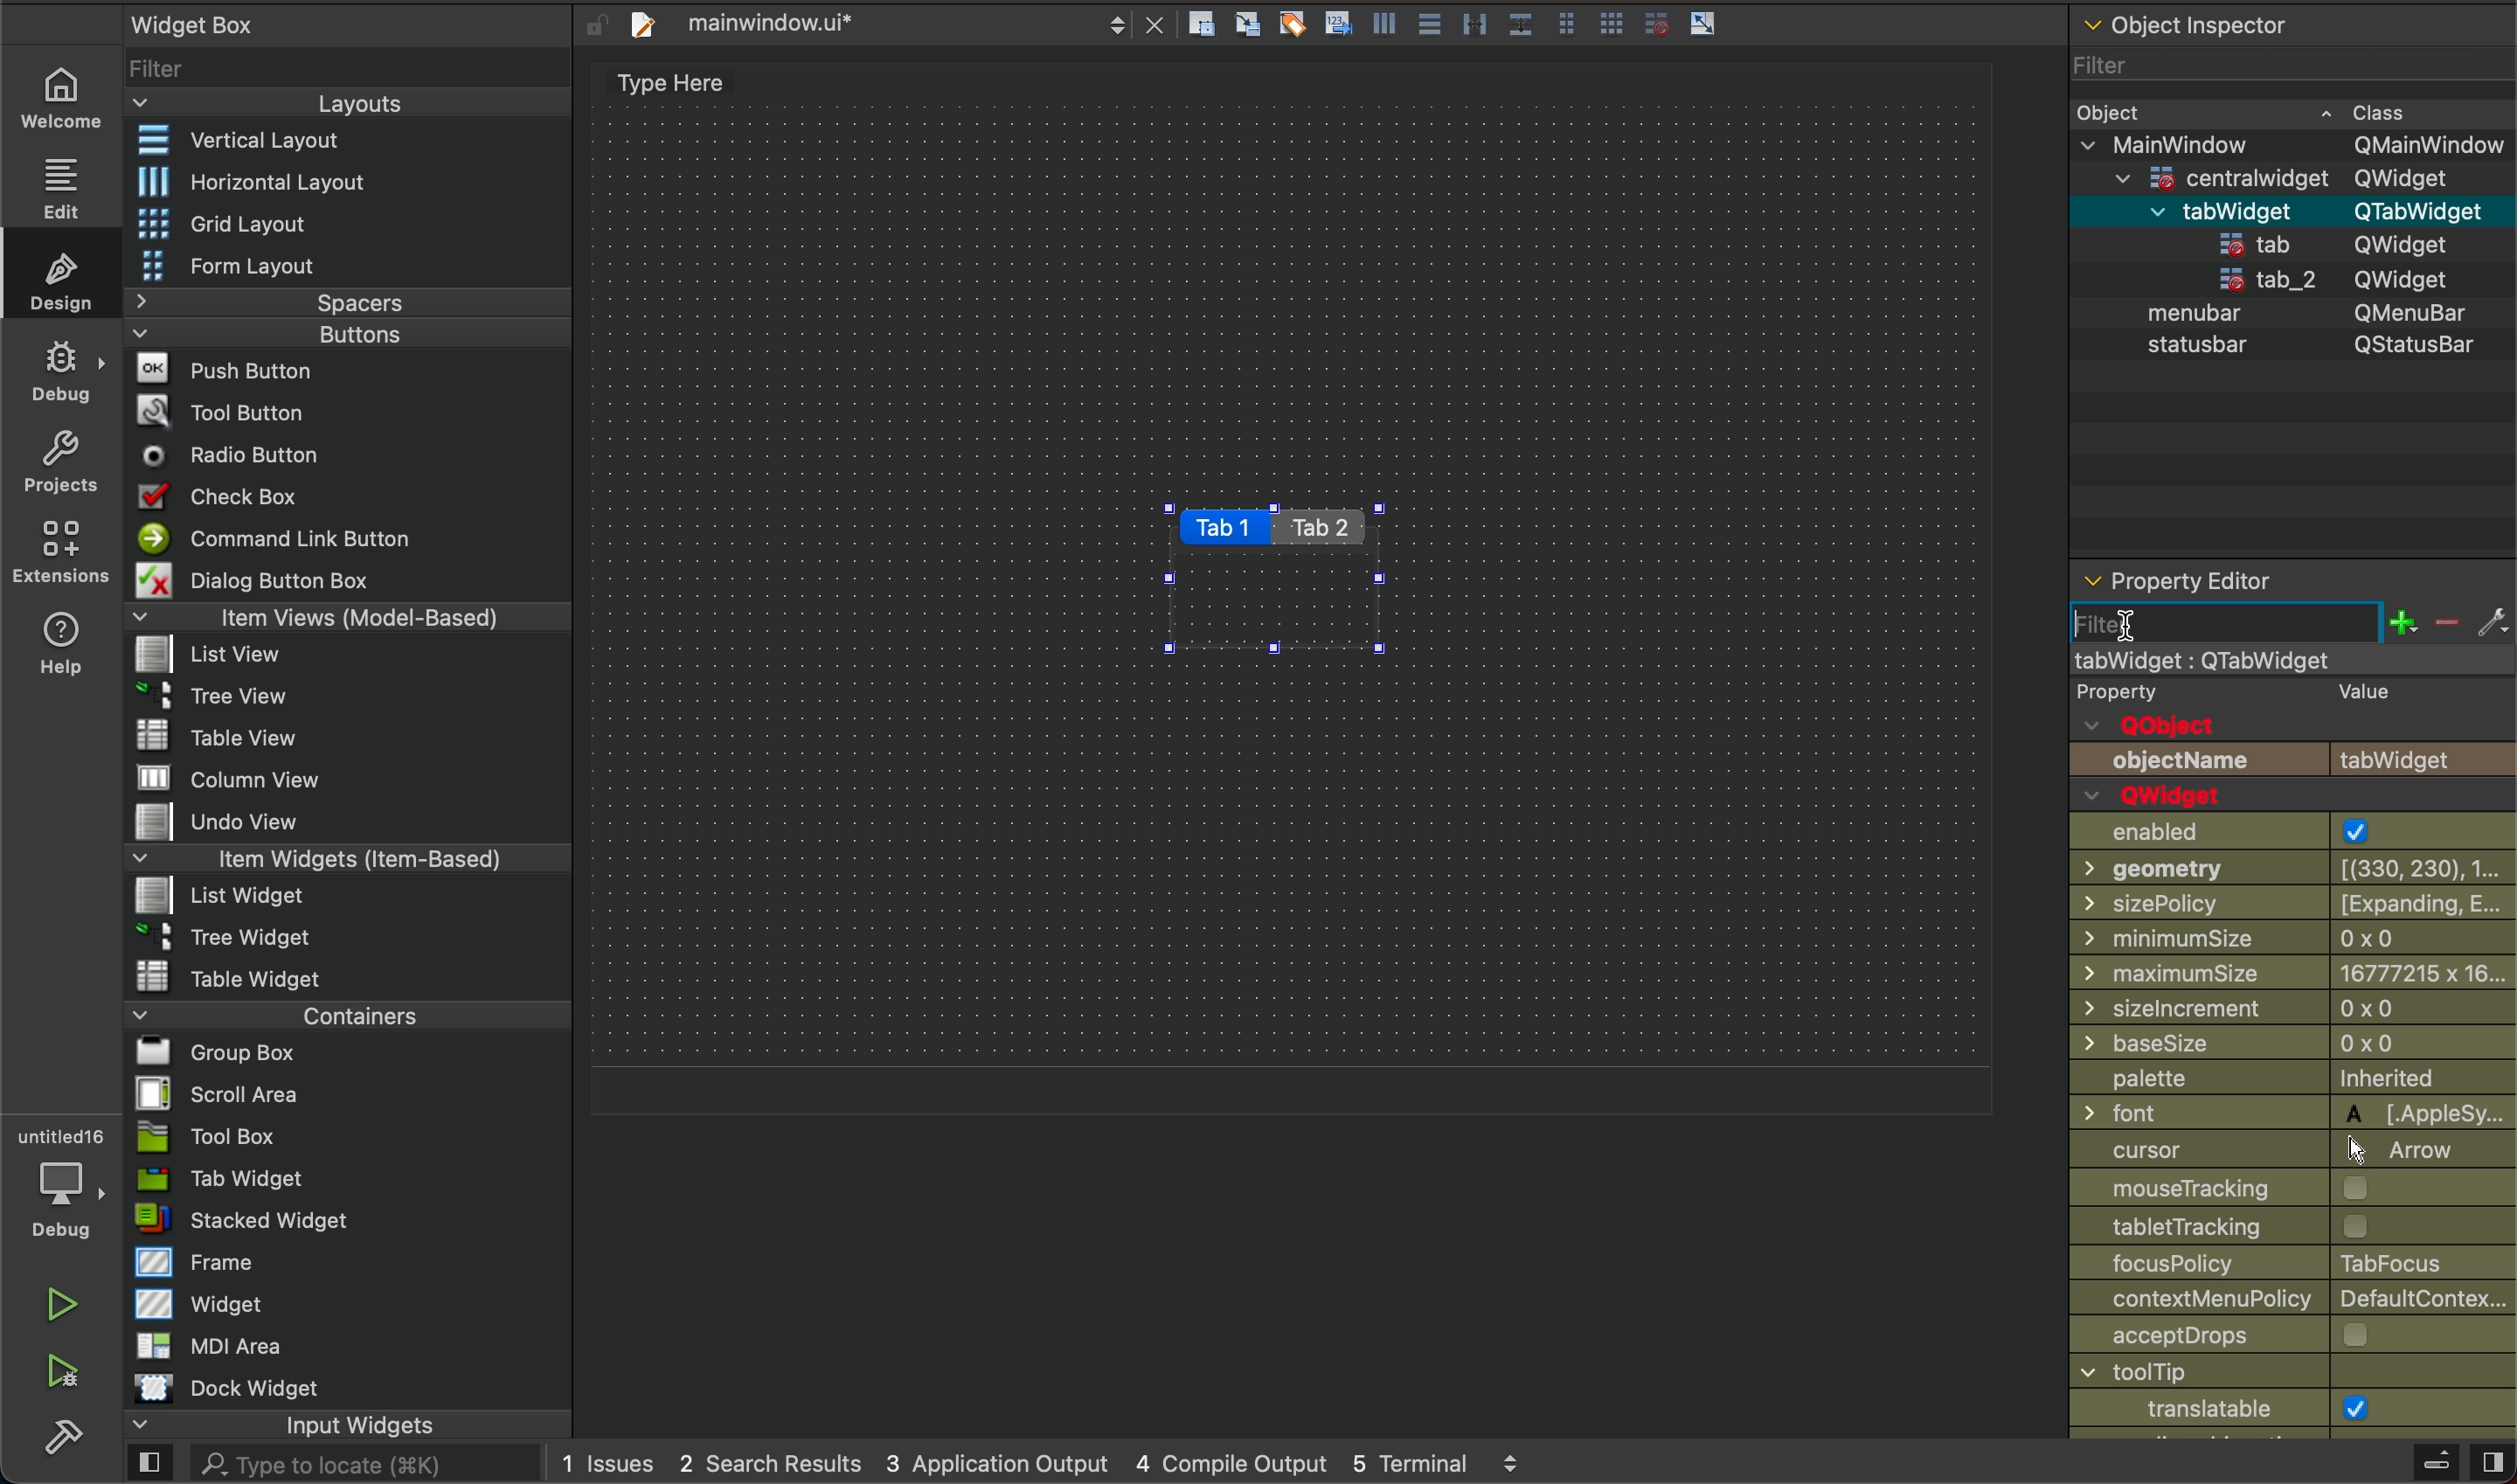 The image size is (2517, 1484). Describe the element at coordinates (1050, 1462) in the screenshot. I see `logs` at that location.